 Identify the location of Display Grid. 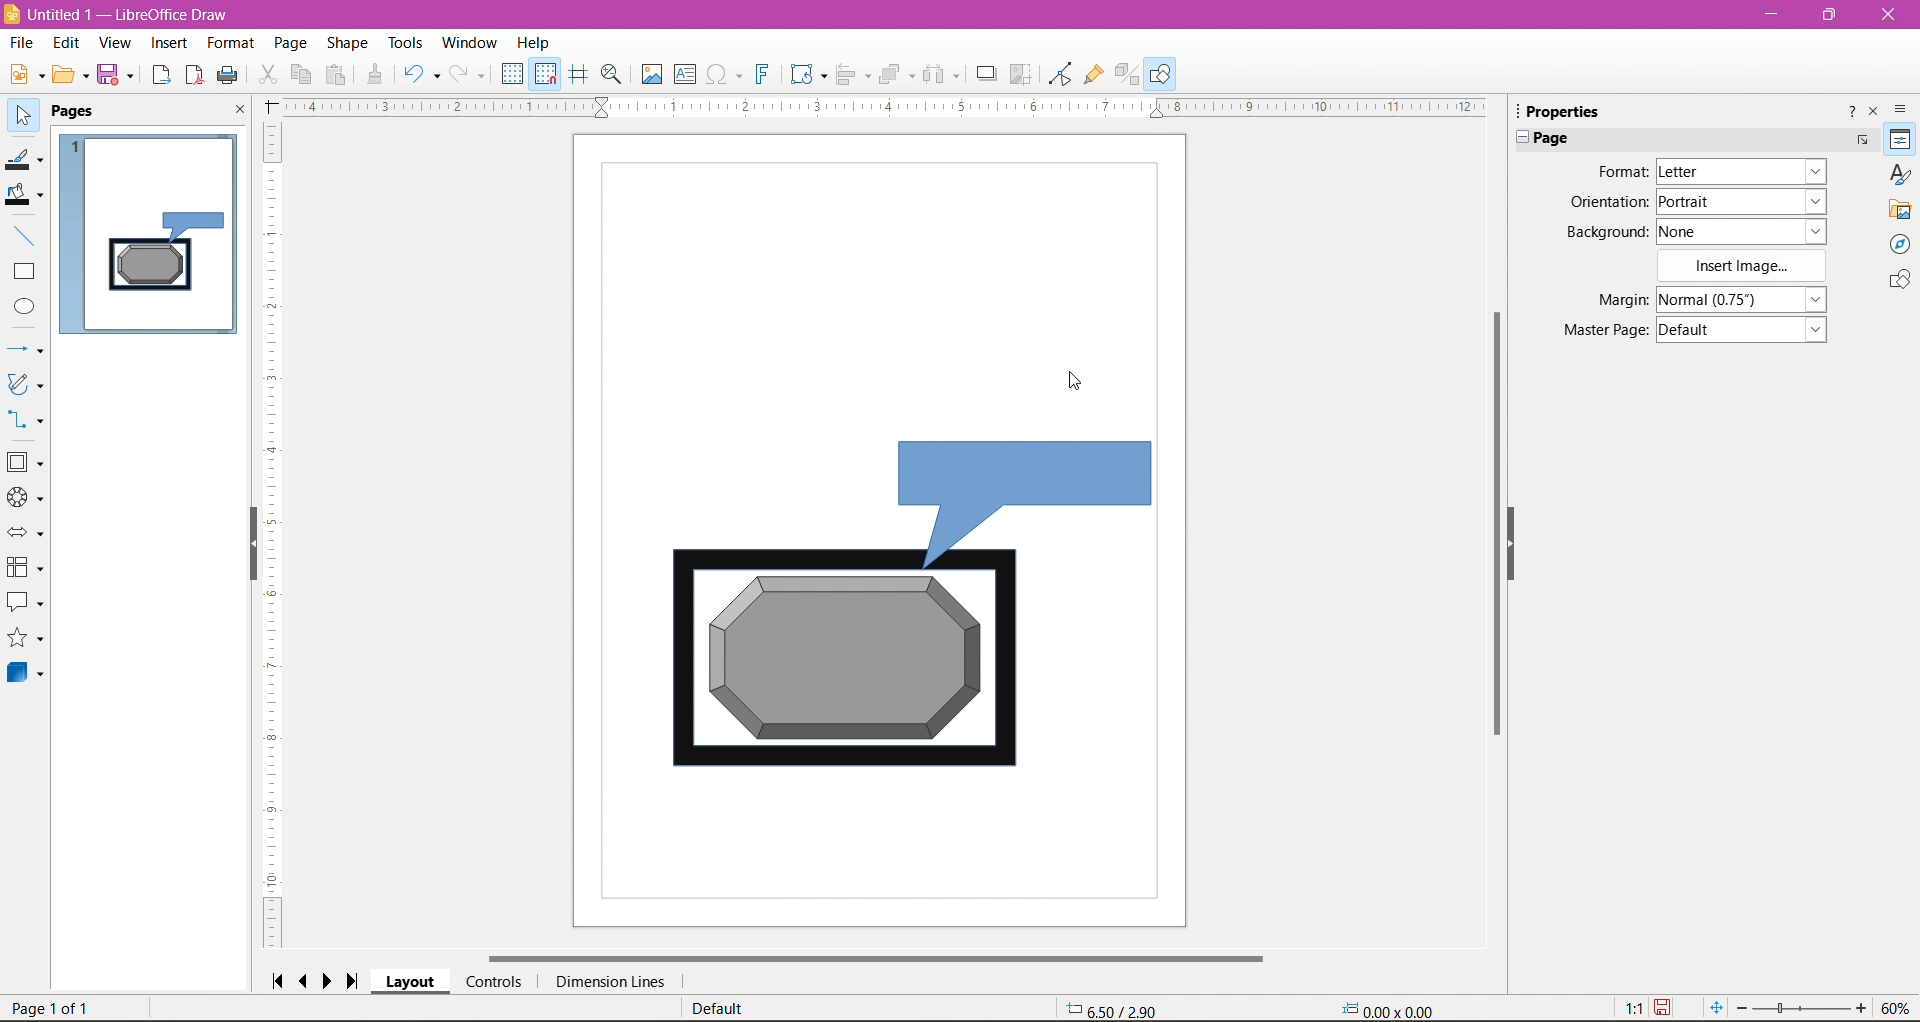
(512, 76).